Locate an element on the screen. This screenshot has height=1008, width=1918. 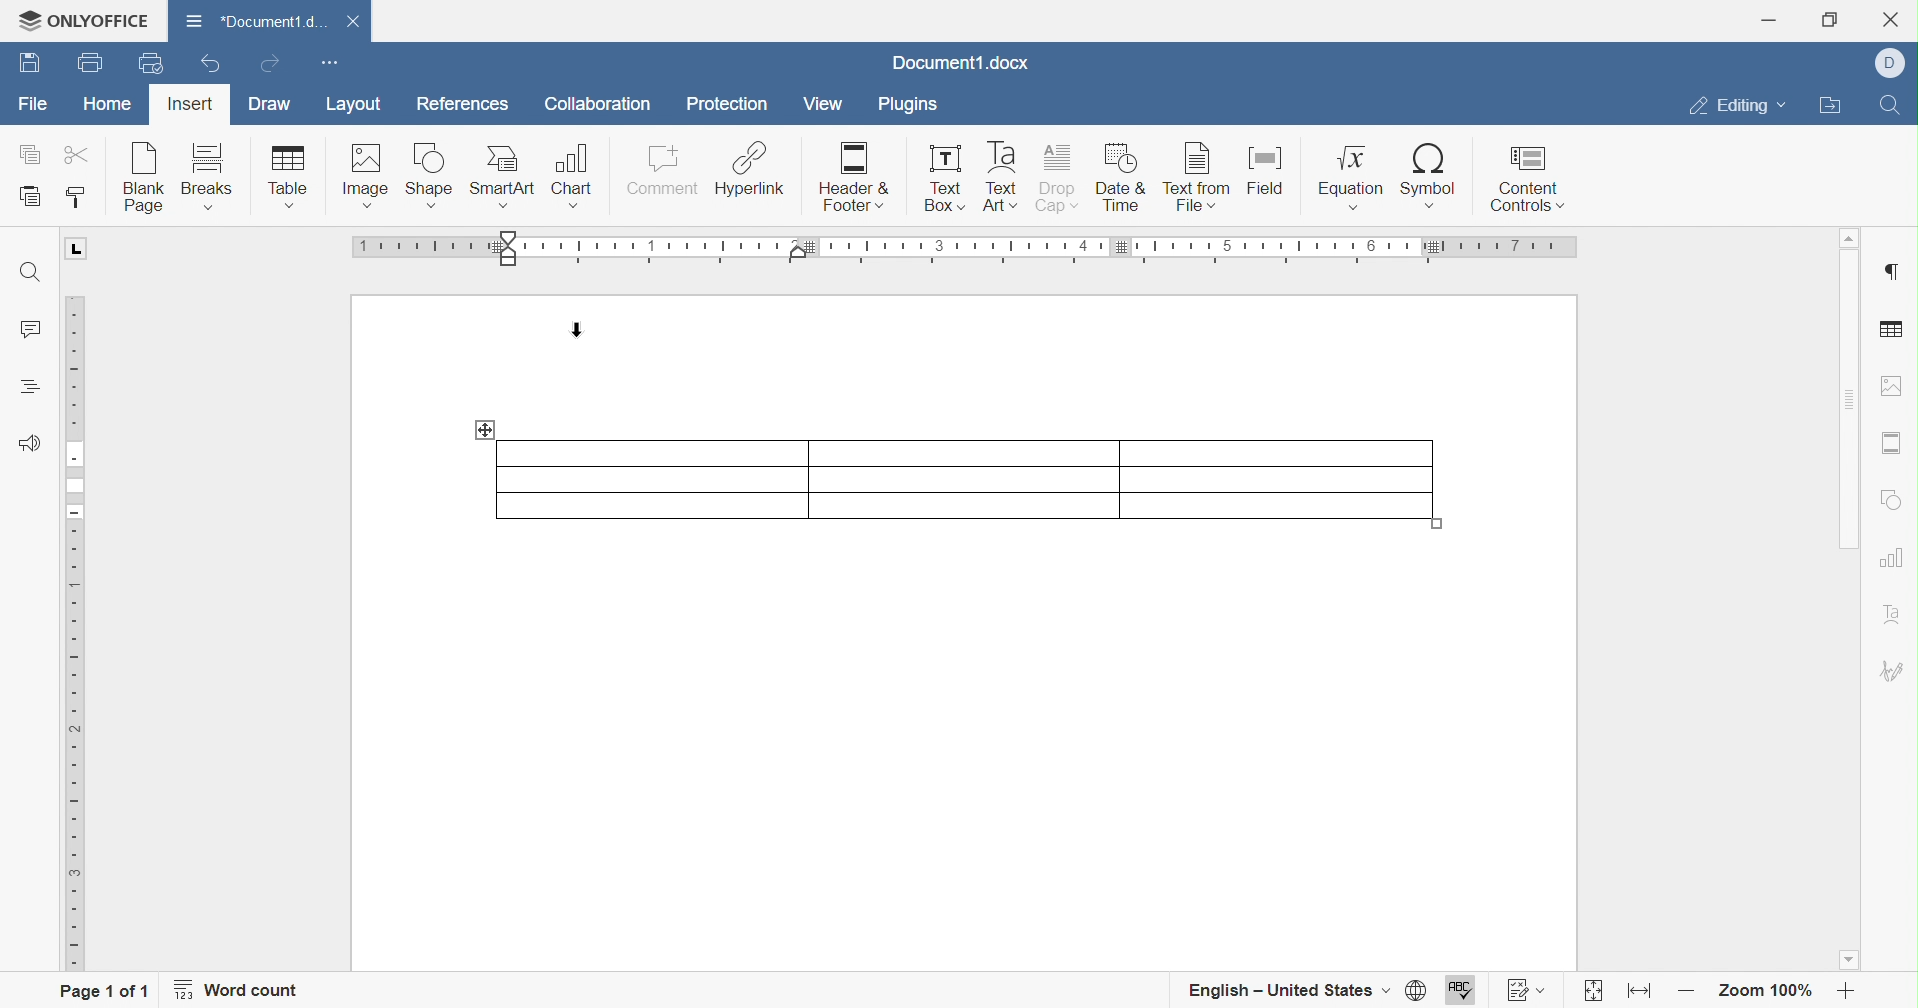
Track changes is located at coordinates (1528, 989).